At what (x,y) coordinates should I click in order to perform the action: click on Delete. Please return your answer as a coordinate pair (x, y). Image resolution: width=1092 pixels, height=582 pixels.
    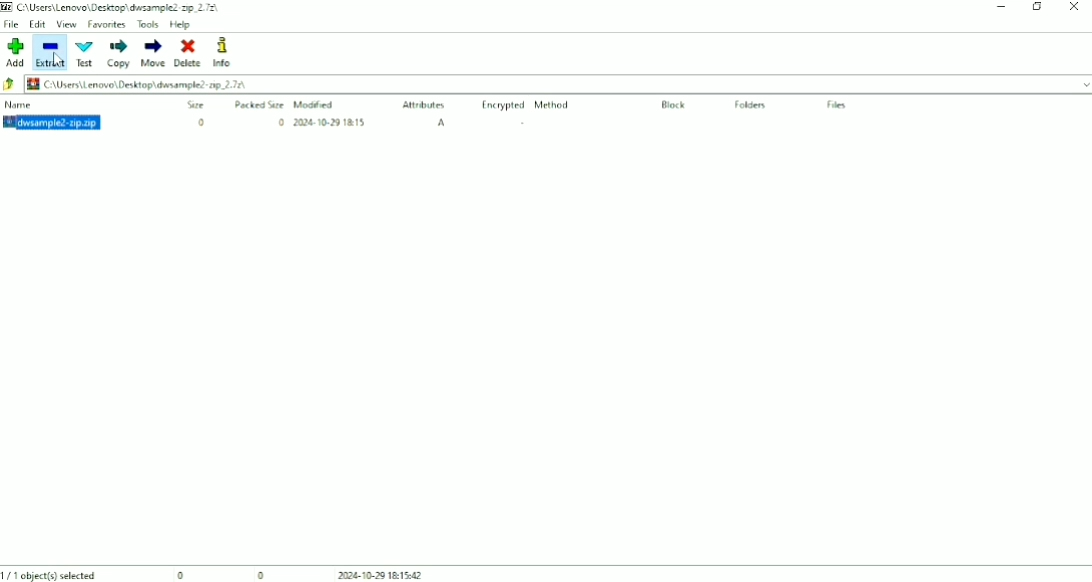
    Looking at the image, I should click on (187, 53).